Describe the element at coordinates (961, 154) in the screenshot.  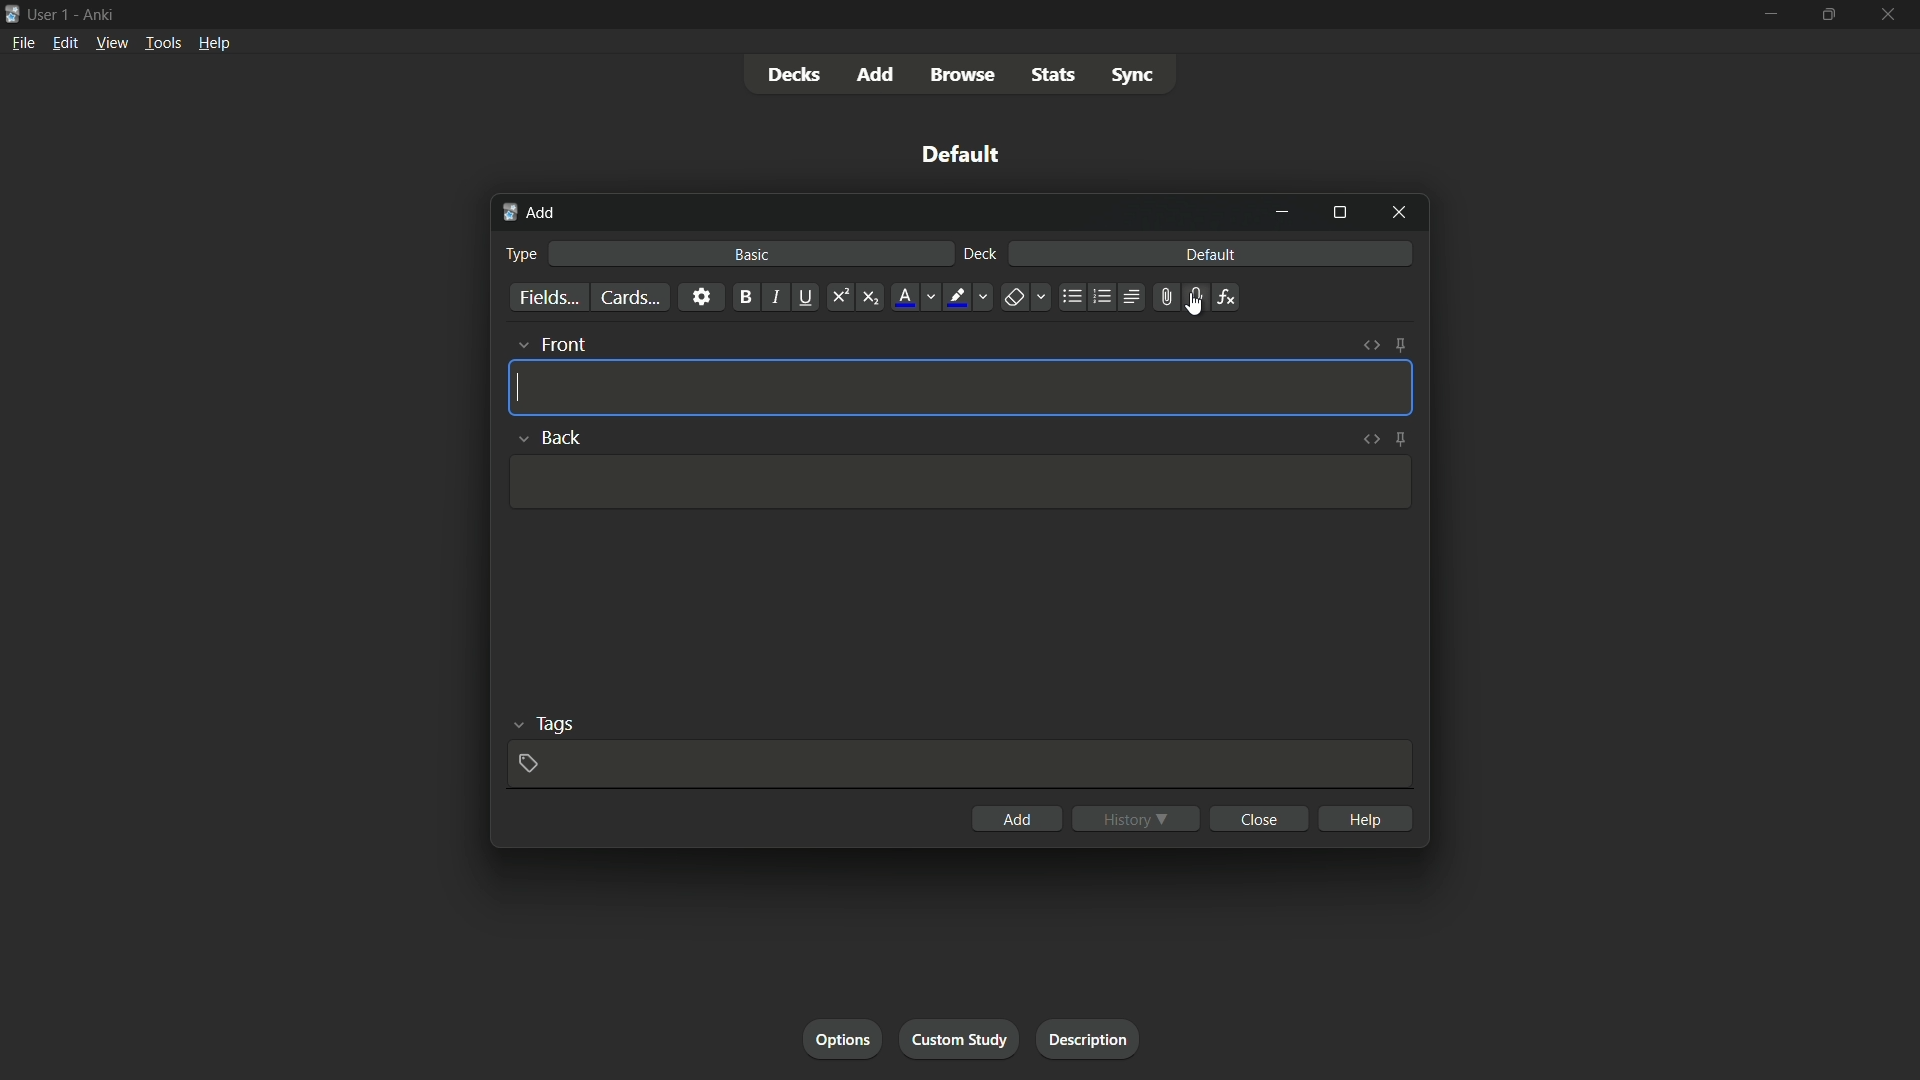
I see `default` at that location.